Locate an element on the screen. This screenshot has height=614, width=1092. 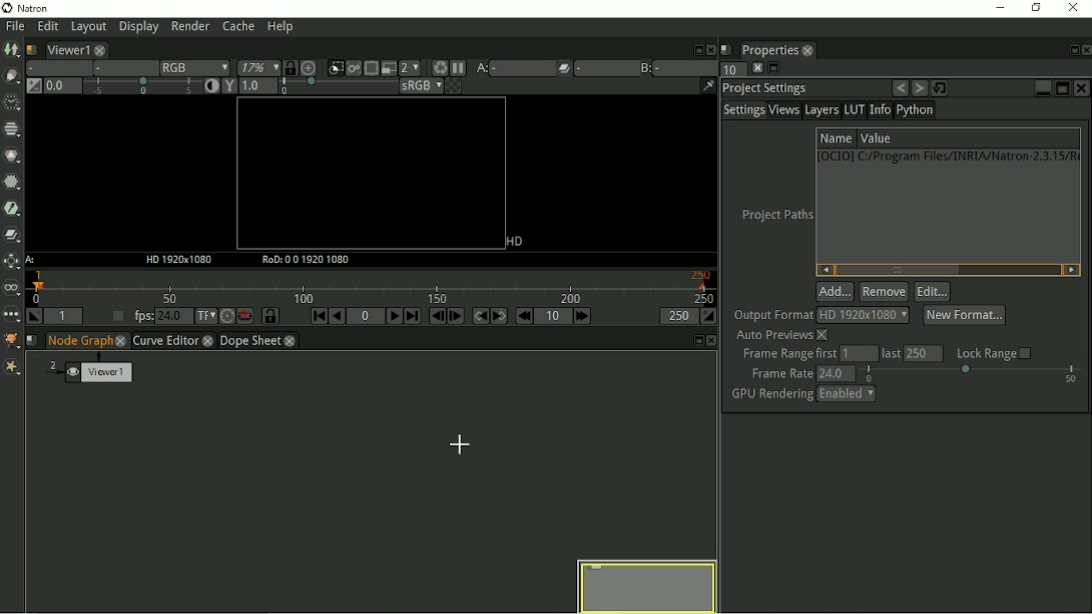
Script name is located at coordinates (726, 48).